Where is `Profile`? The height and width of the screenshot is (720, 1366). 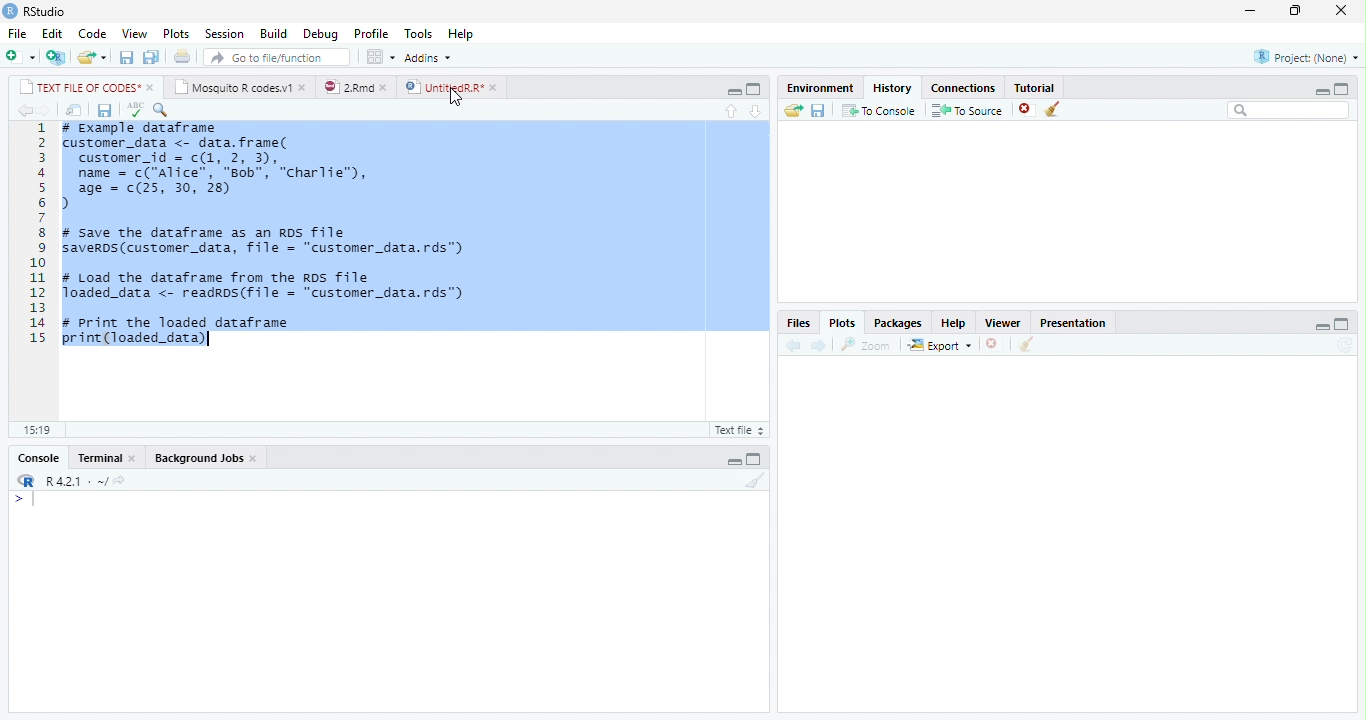
Profile is located at coordinates (371, 33).